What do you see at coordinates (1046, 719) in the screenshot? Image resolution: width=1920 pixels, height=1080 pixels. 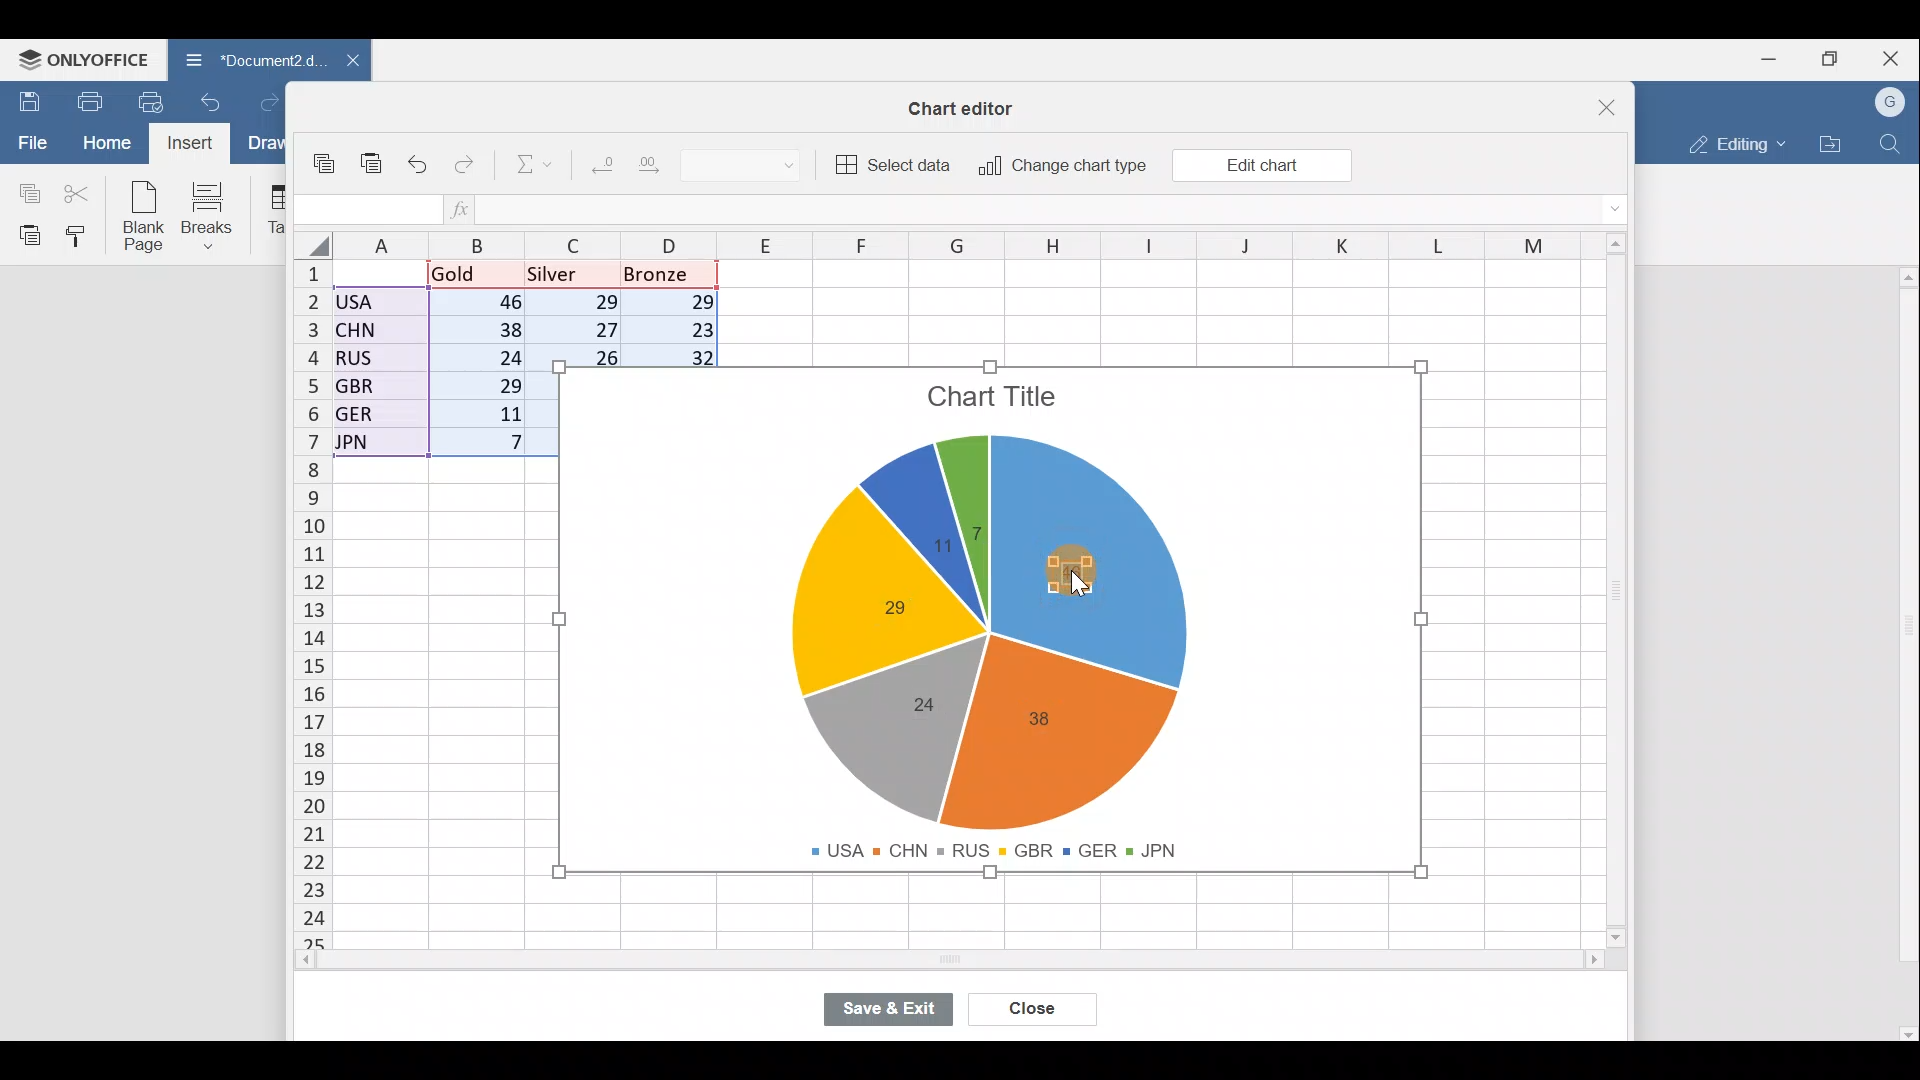 I see `Chart label` at bounding box center [1046, 719].